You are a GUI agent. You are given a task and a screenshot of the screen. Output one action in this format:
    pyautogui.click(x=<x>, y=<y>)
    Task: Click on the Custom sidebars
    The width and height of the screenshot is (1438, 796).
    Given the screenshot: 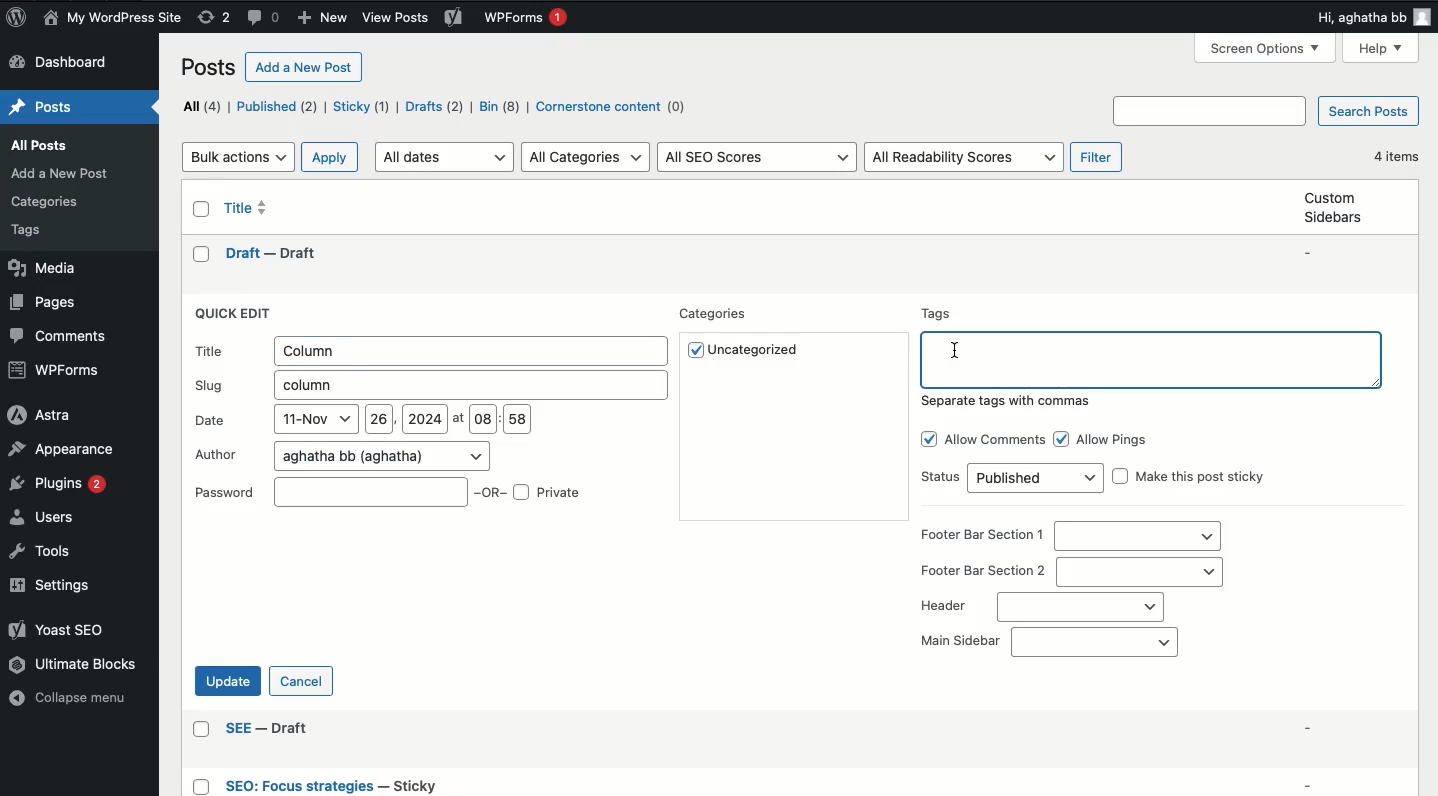 What is the action you would take?
    pyautogui.click(x=1331, y=214)
    